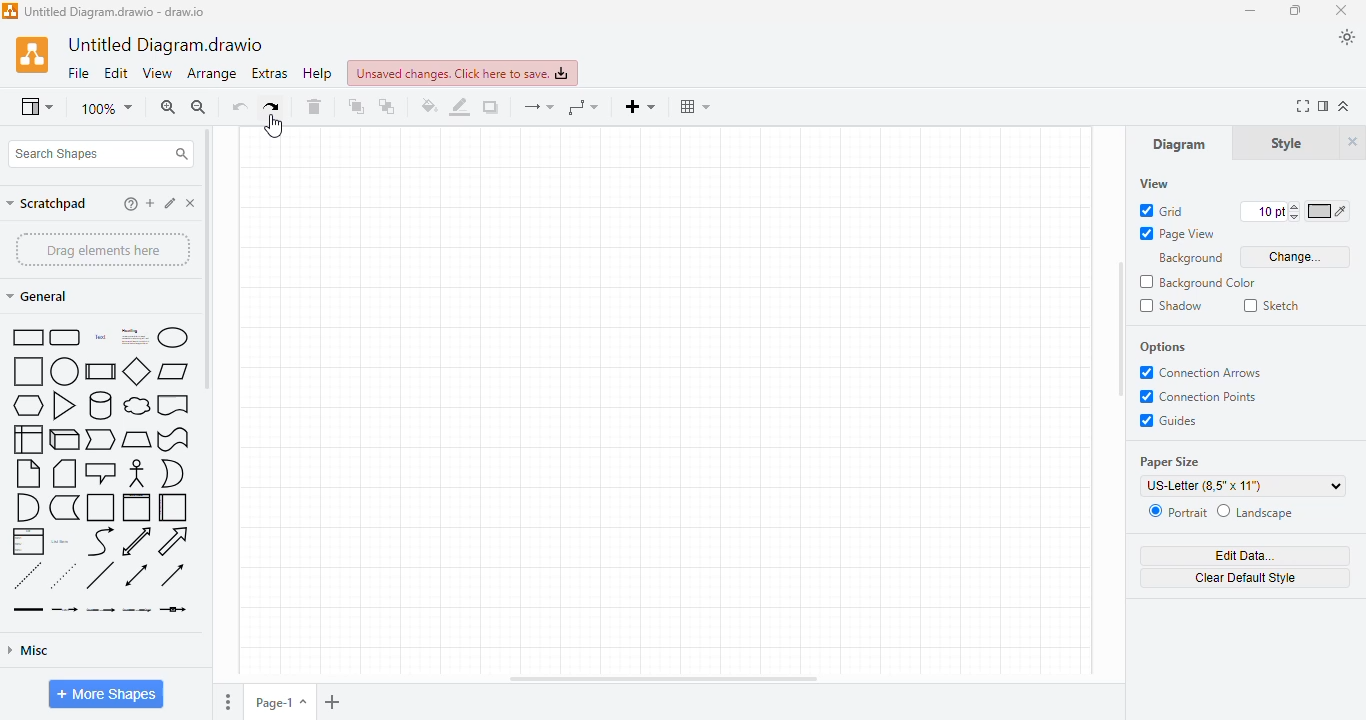  I want to click on to front, so click(356, 107).